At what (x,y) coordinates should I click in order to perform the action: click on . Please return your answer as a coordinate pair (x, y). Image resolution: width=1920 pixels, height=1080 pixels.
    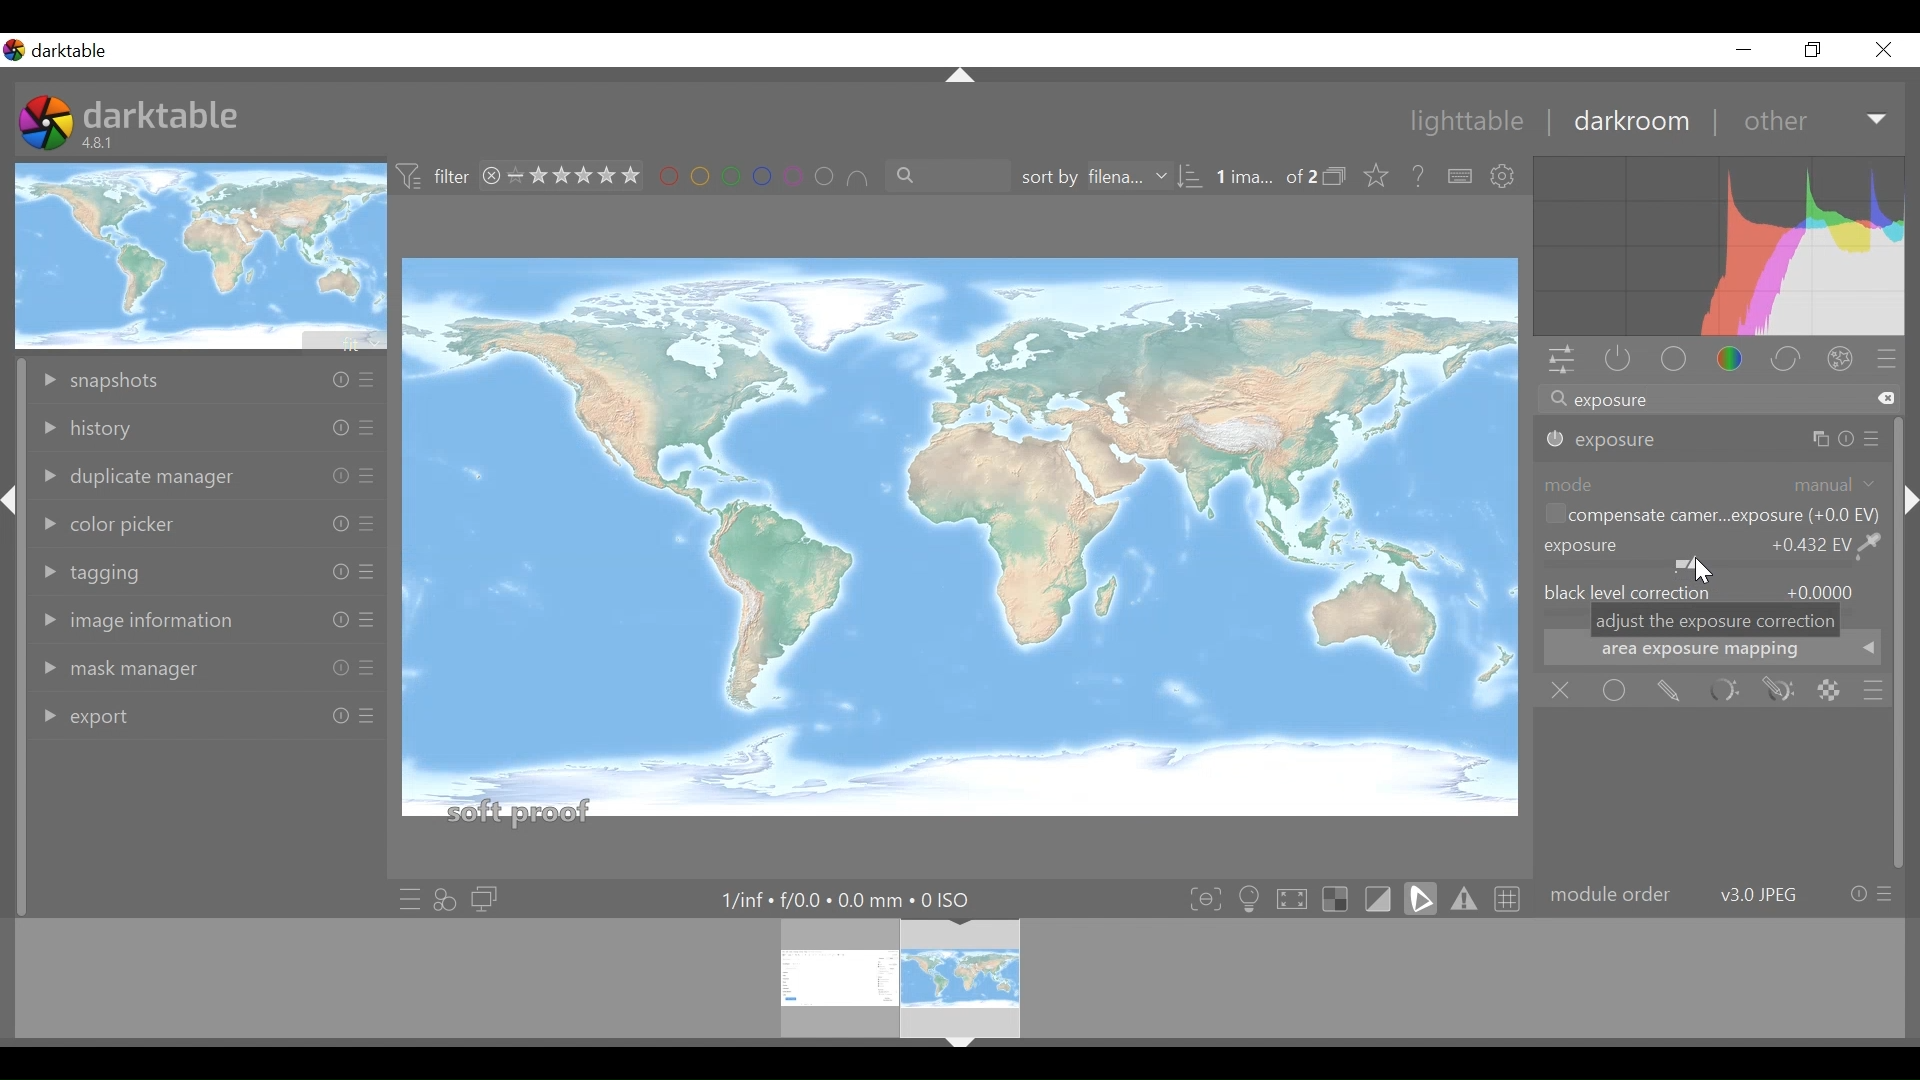
    Looking at the image, I should click on (367, 382).